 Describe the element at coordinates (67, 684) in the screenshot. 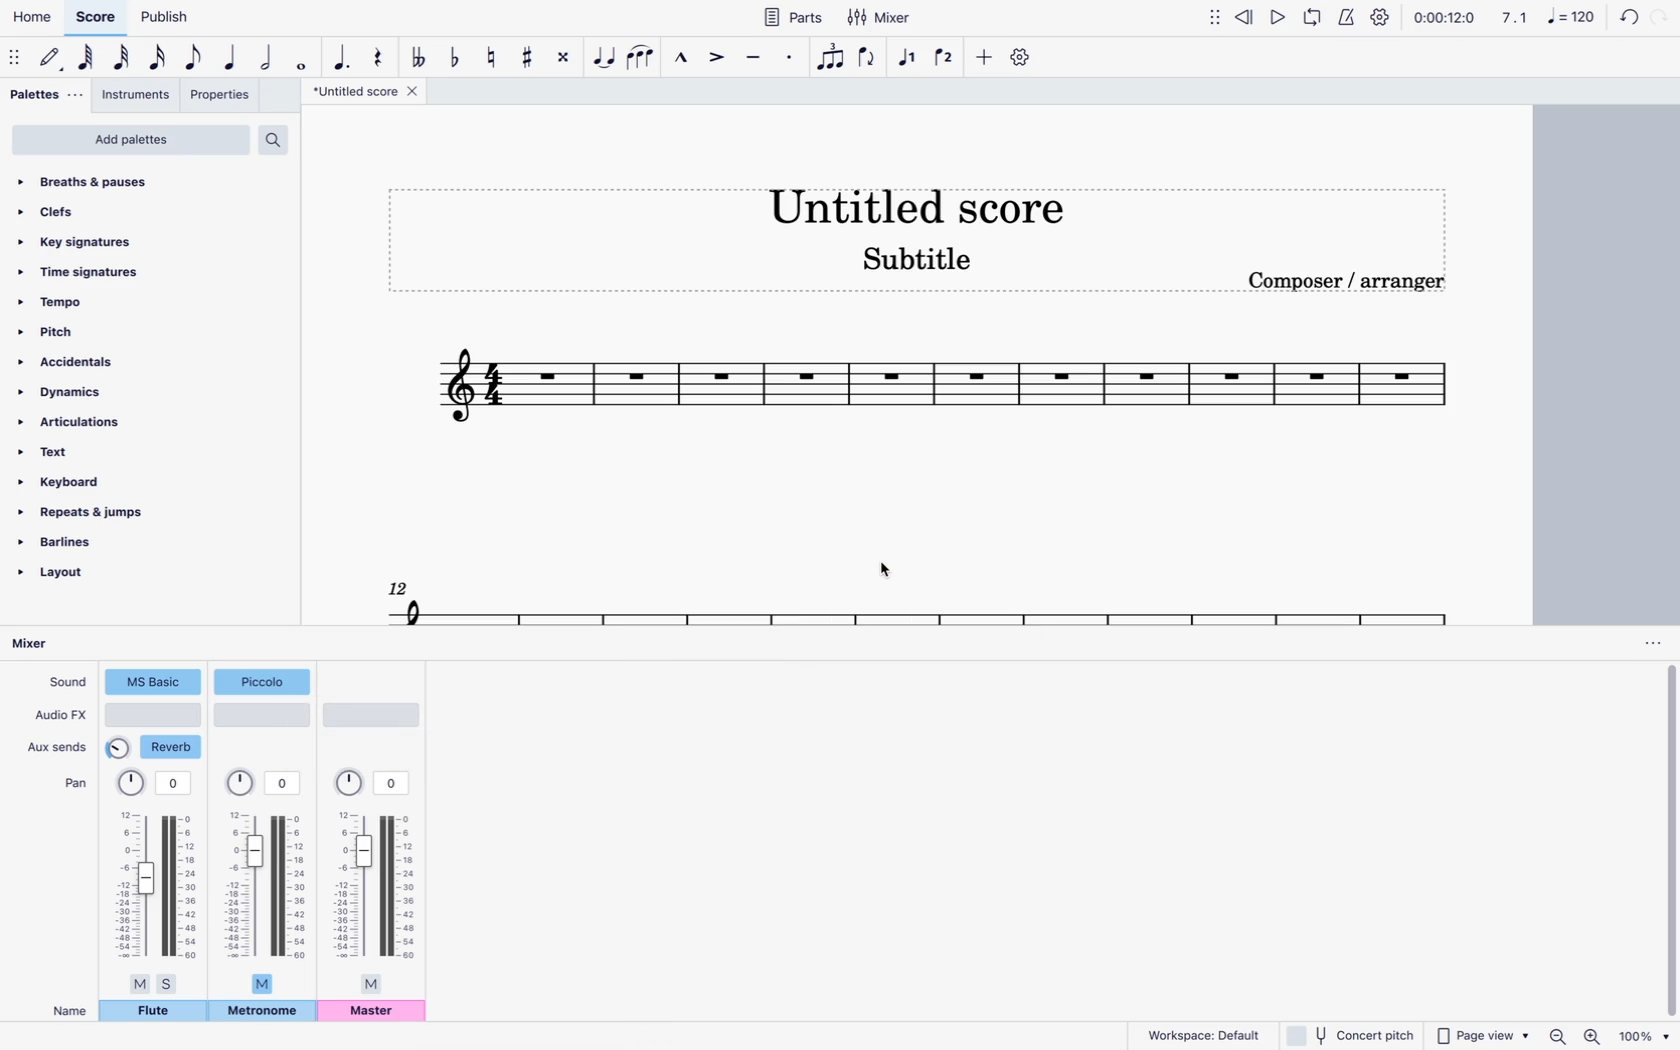

I see `sound` at that location.